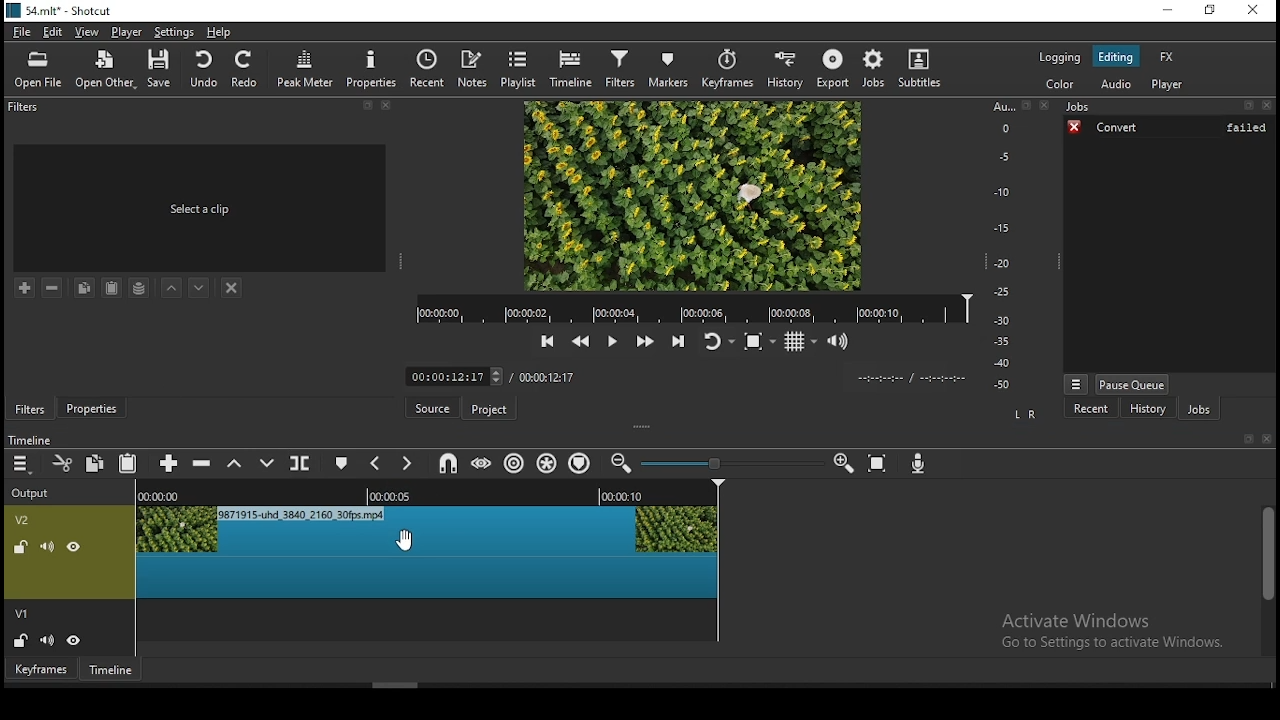 Image resolution: width=1280 pixels, height=720 pixels. I want to click on filters, so click(623, 70).